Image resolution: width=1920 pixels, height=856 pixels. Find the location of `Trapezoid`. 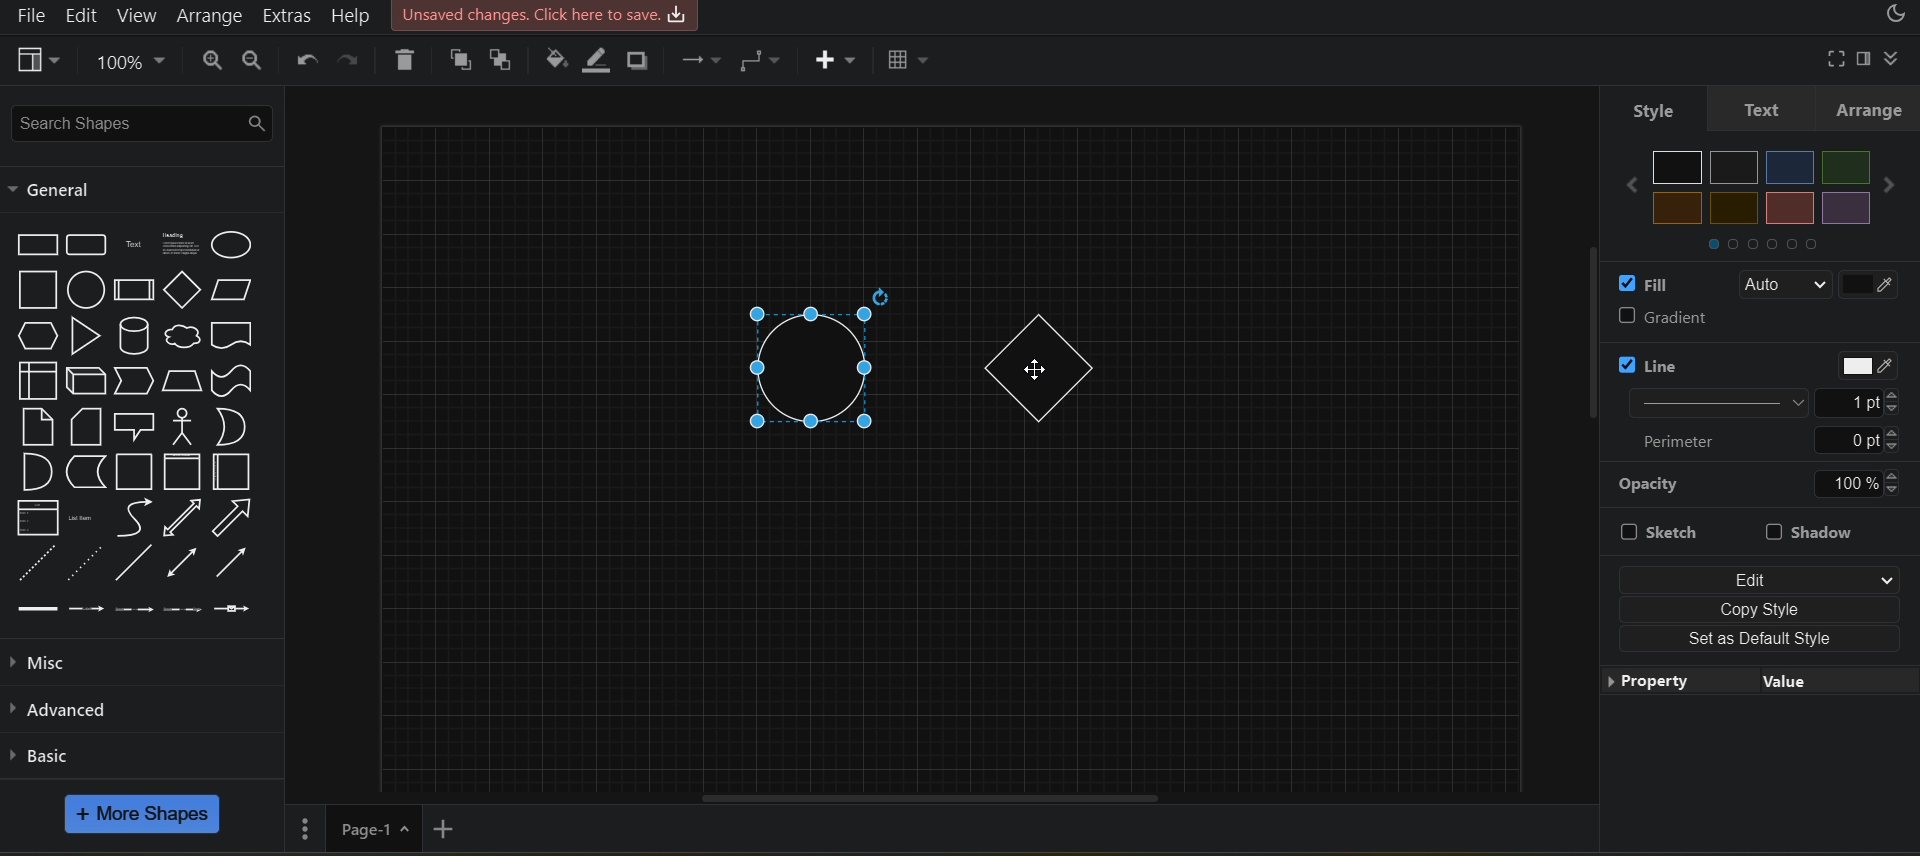

Trapezoid is located at coordinates (181, 381).